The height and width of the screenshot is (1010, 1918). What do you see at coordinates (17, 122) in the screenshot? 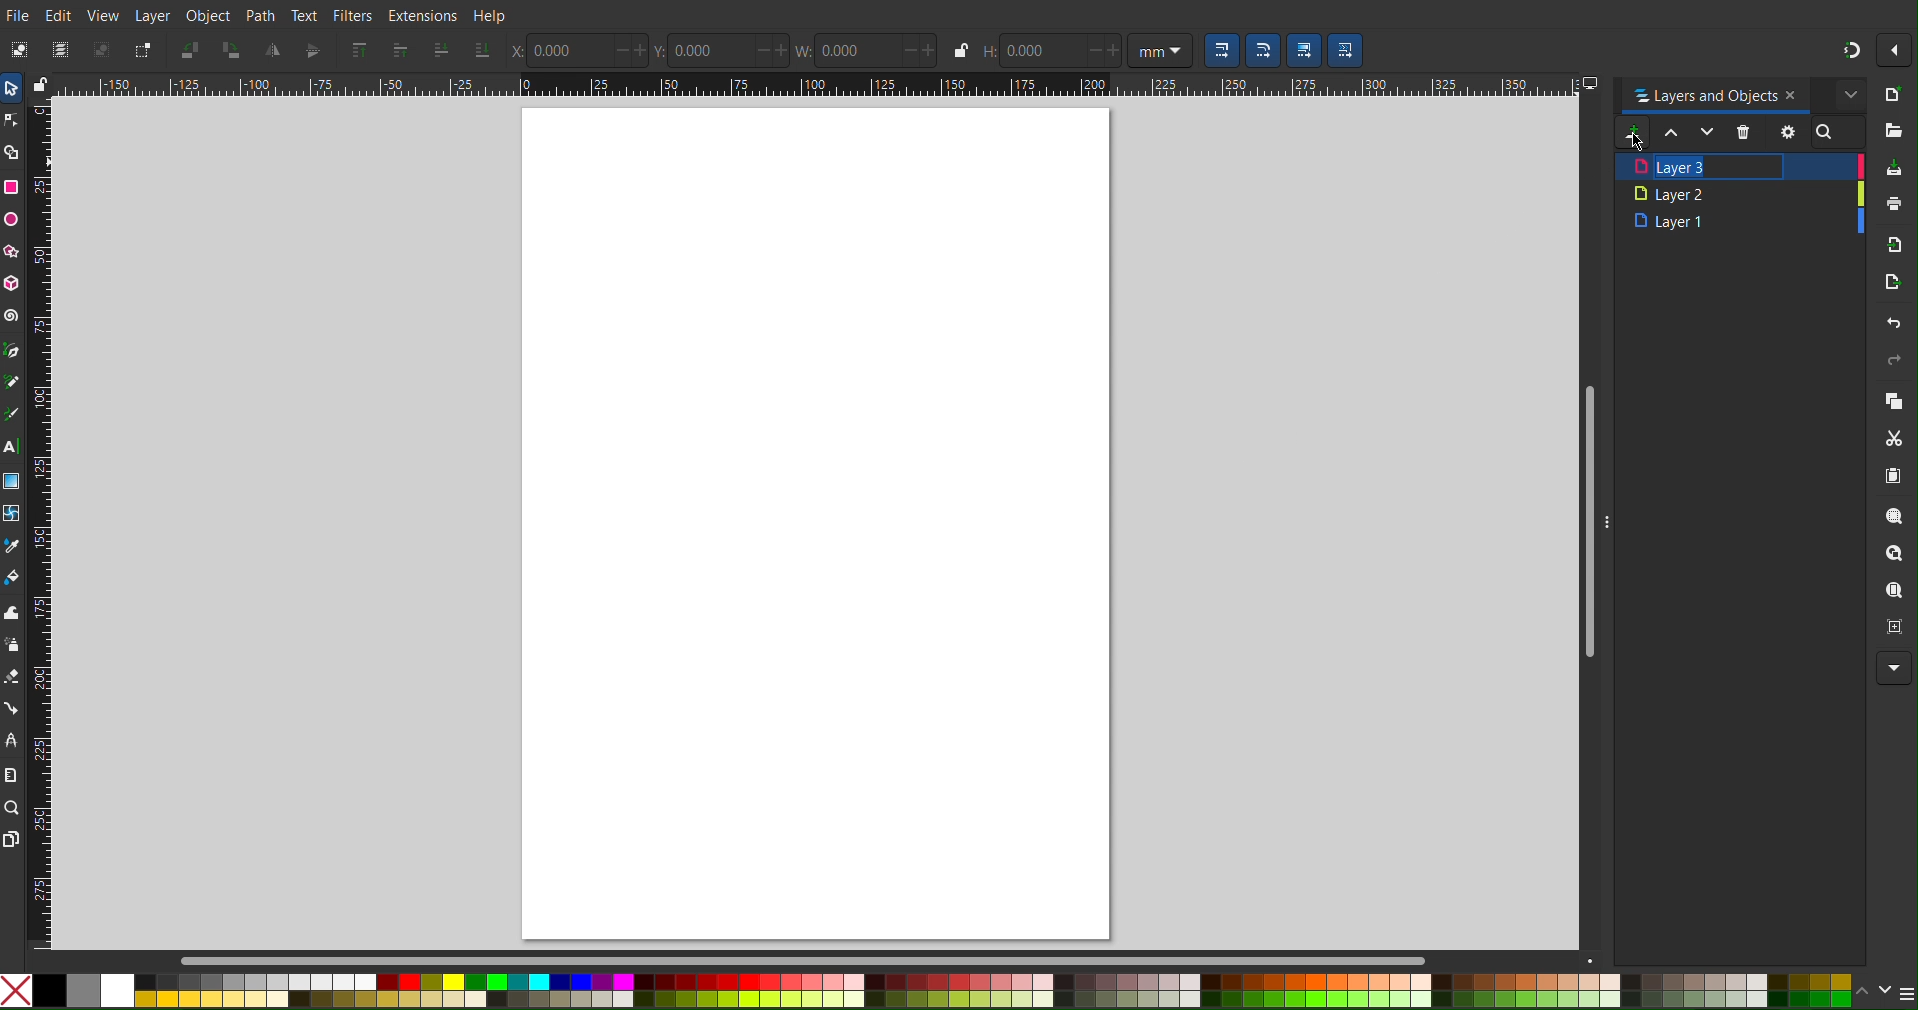
I see `Node Tool` at bounding box center [17, 122].